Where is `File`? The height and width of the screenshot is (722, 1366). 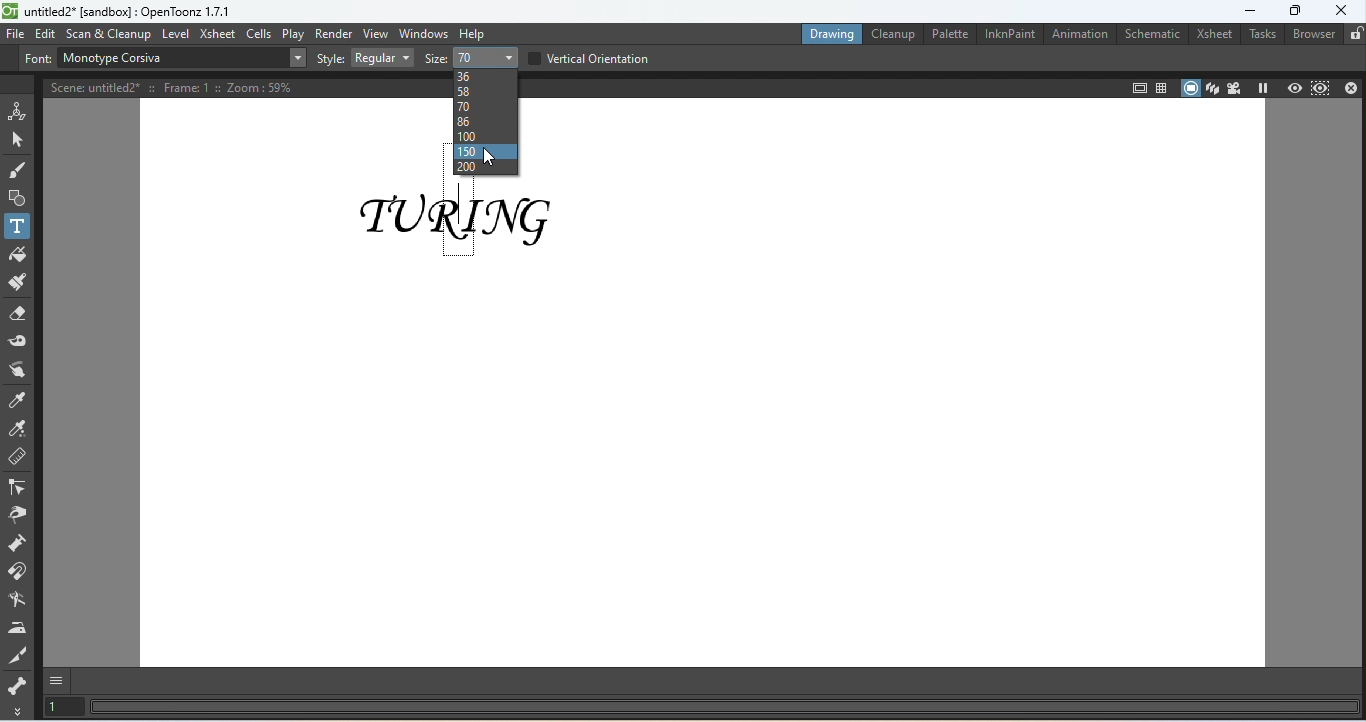 File is located at coordinates (15, 34).